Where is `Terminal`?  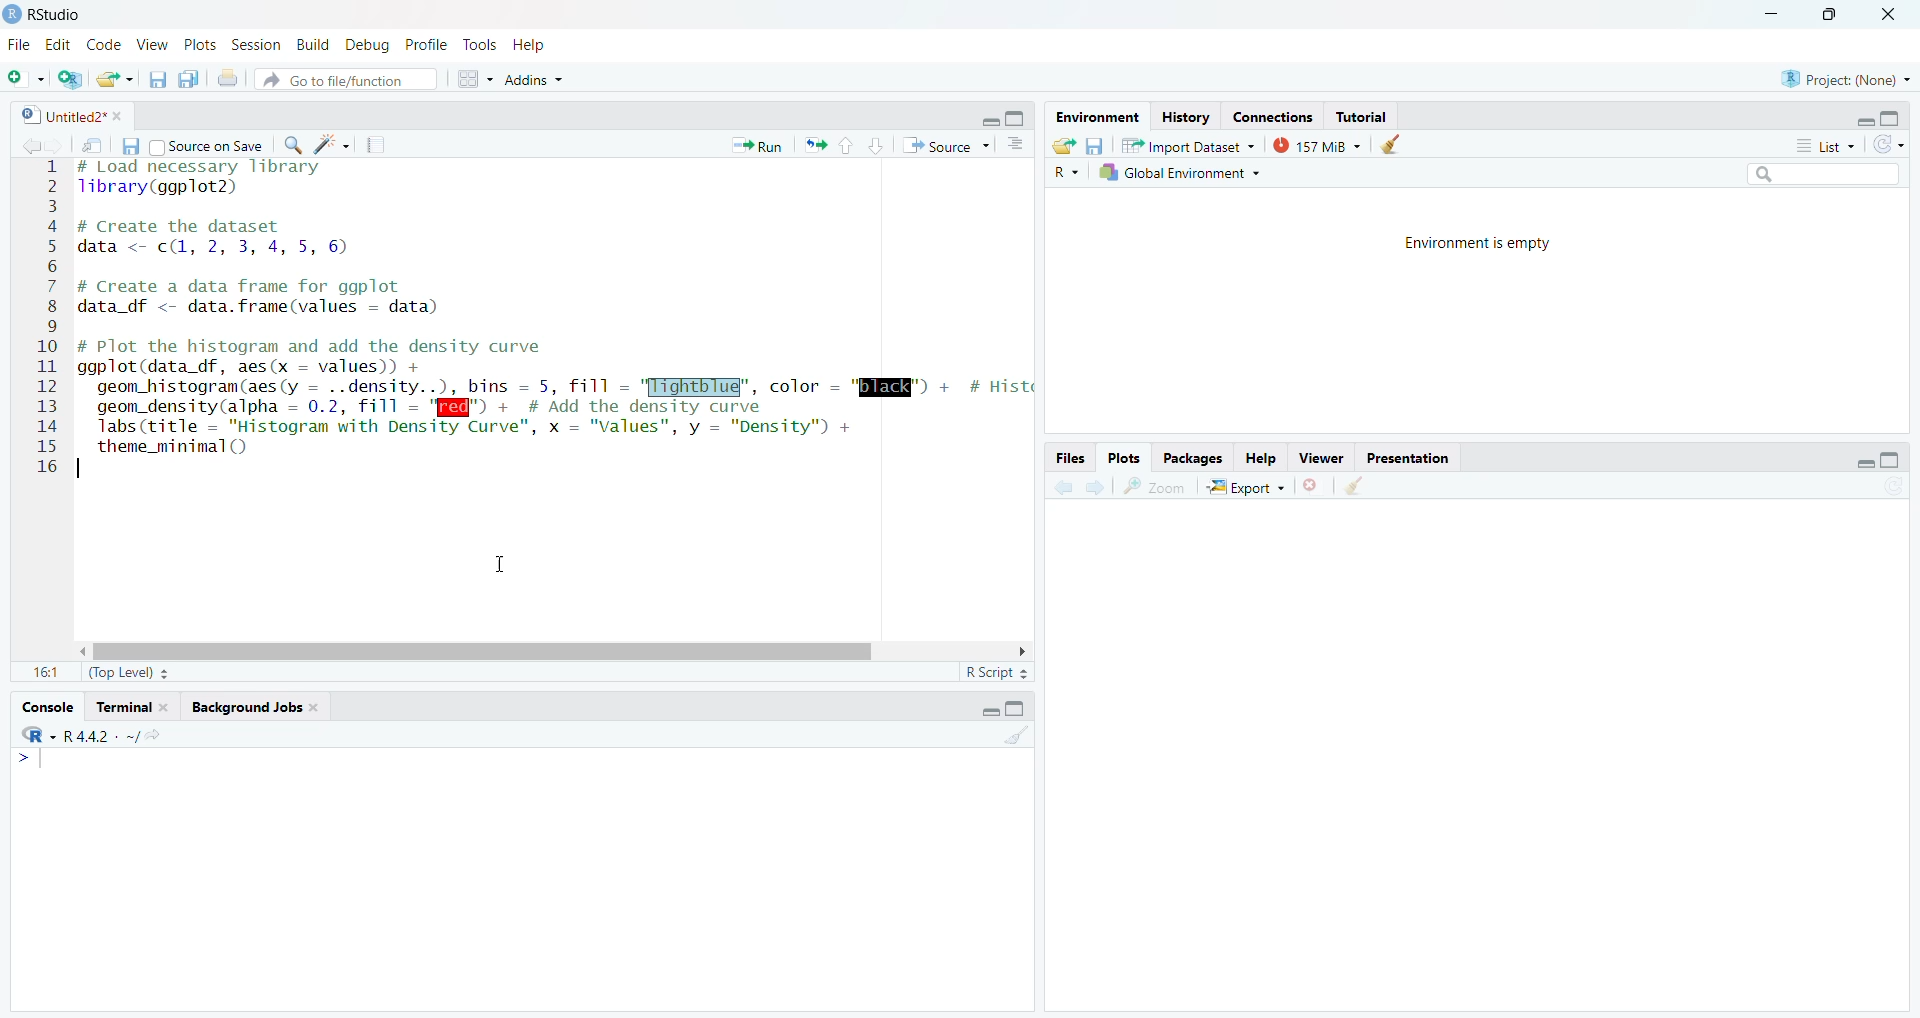
Terminal is located at coordinates (122, 705).